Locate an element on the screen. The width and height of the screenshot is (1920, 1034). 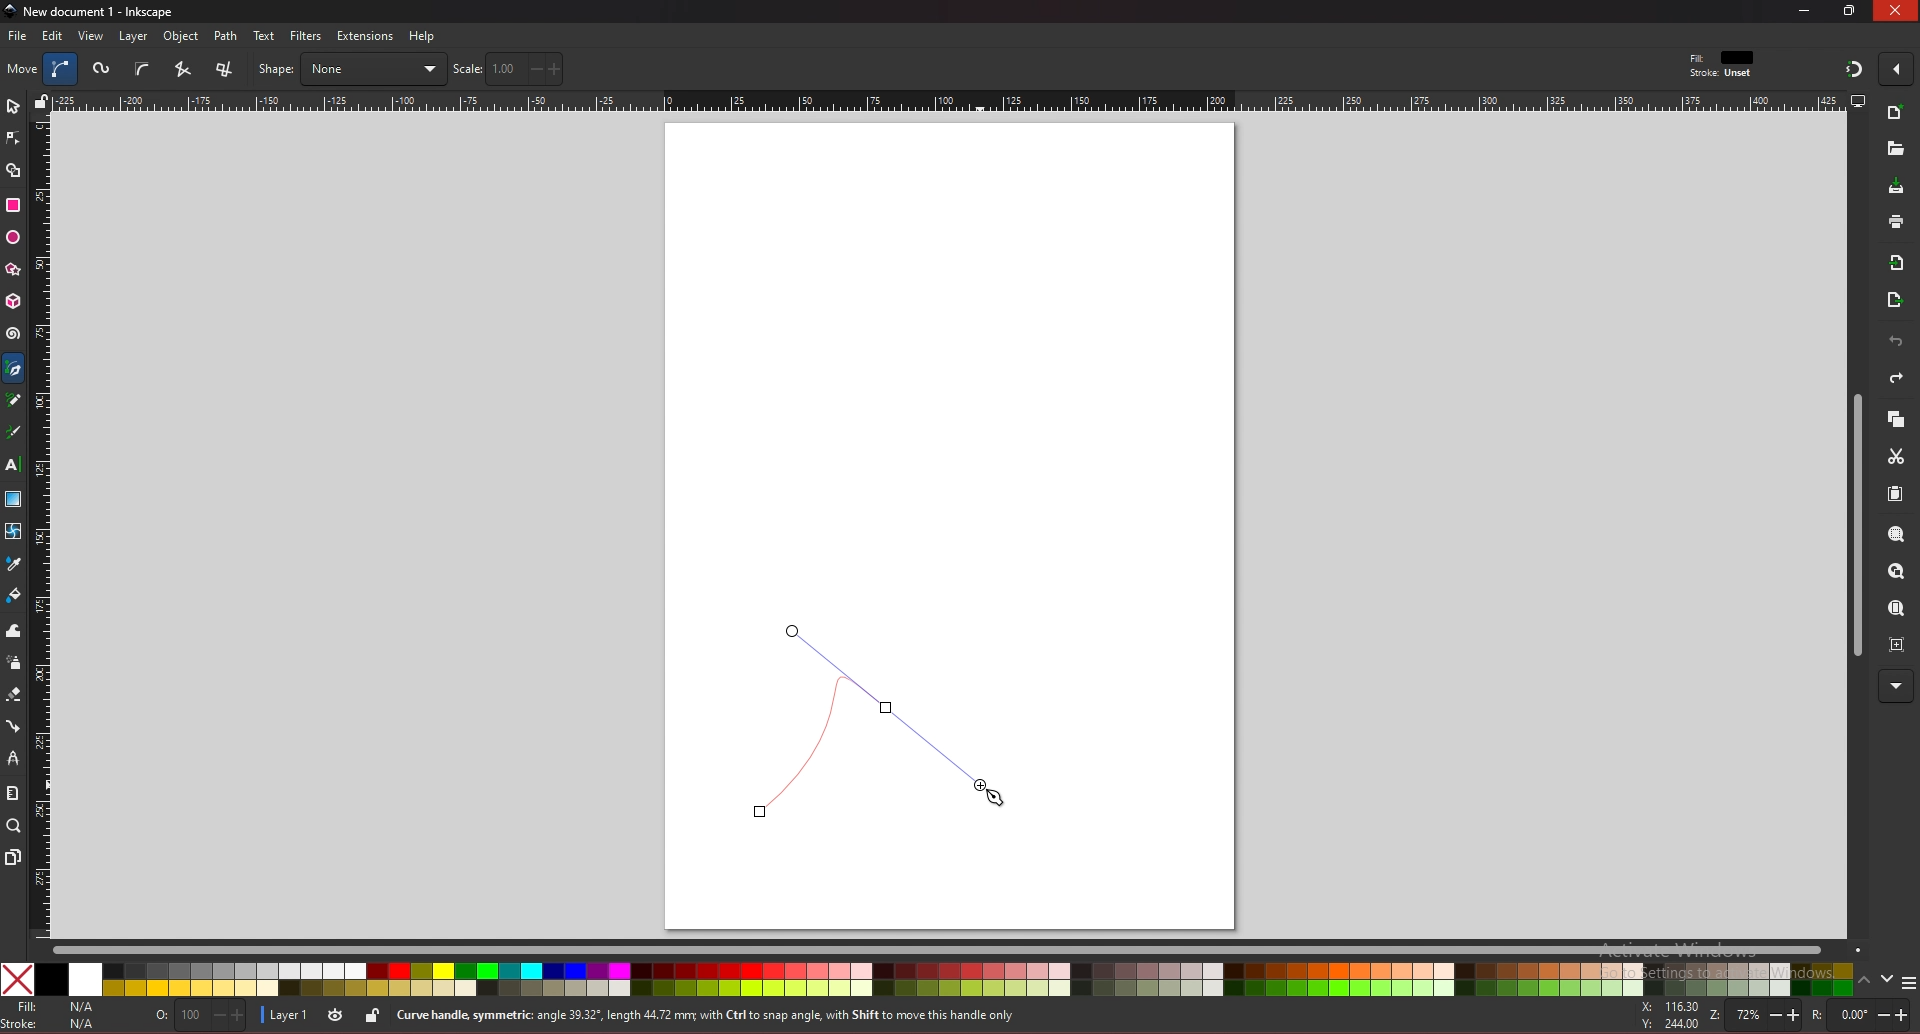
save is located at coordinates (1897, 188).